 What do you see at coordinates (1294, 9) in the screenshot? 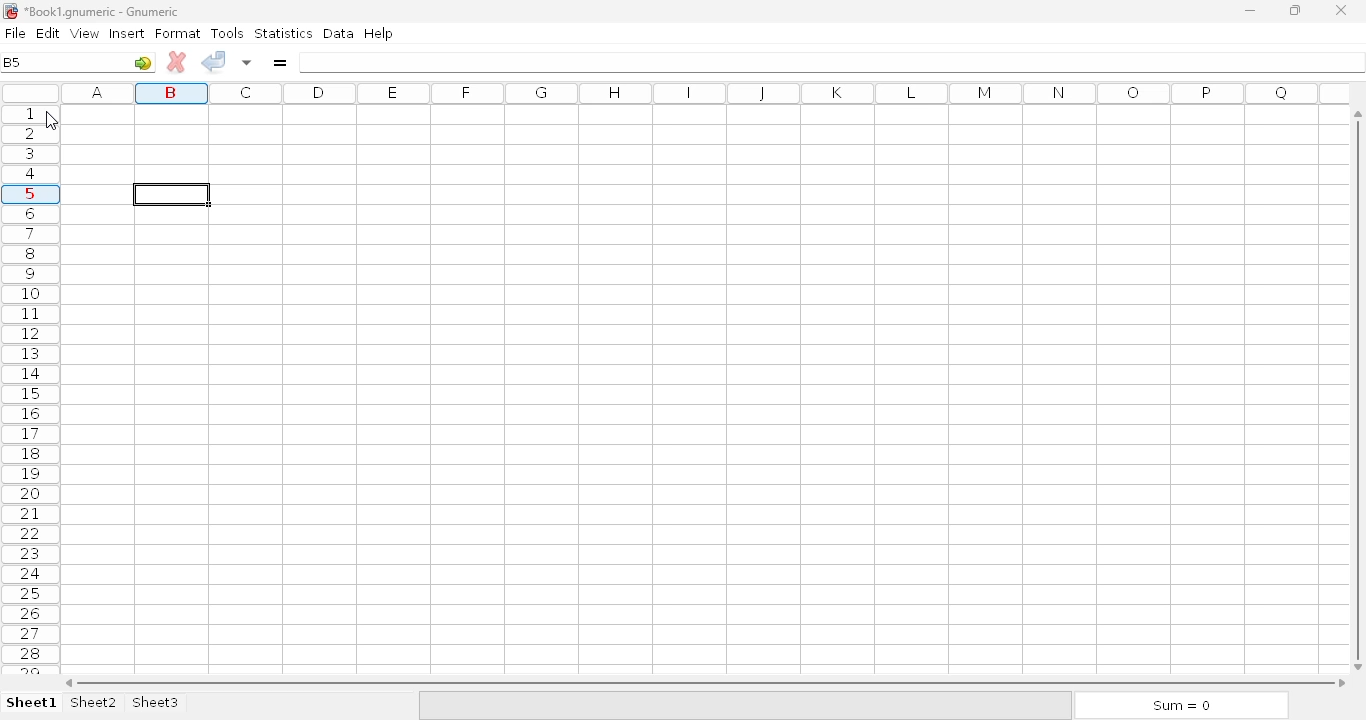
I see `maximize` at bounding box center [1294, 9].